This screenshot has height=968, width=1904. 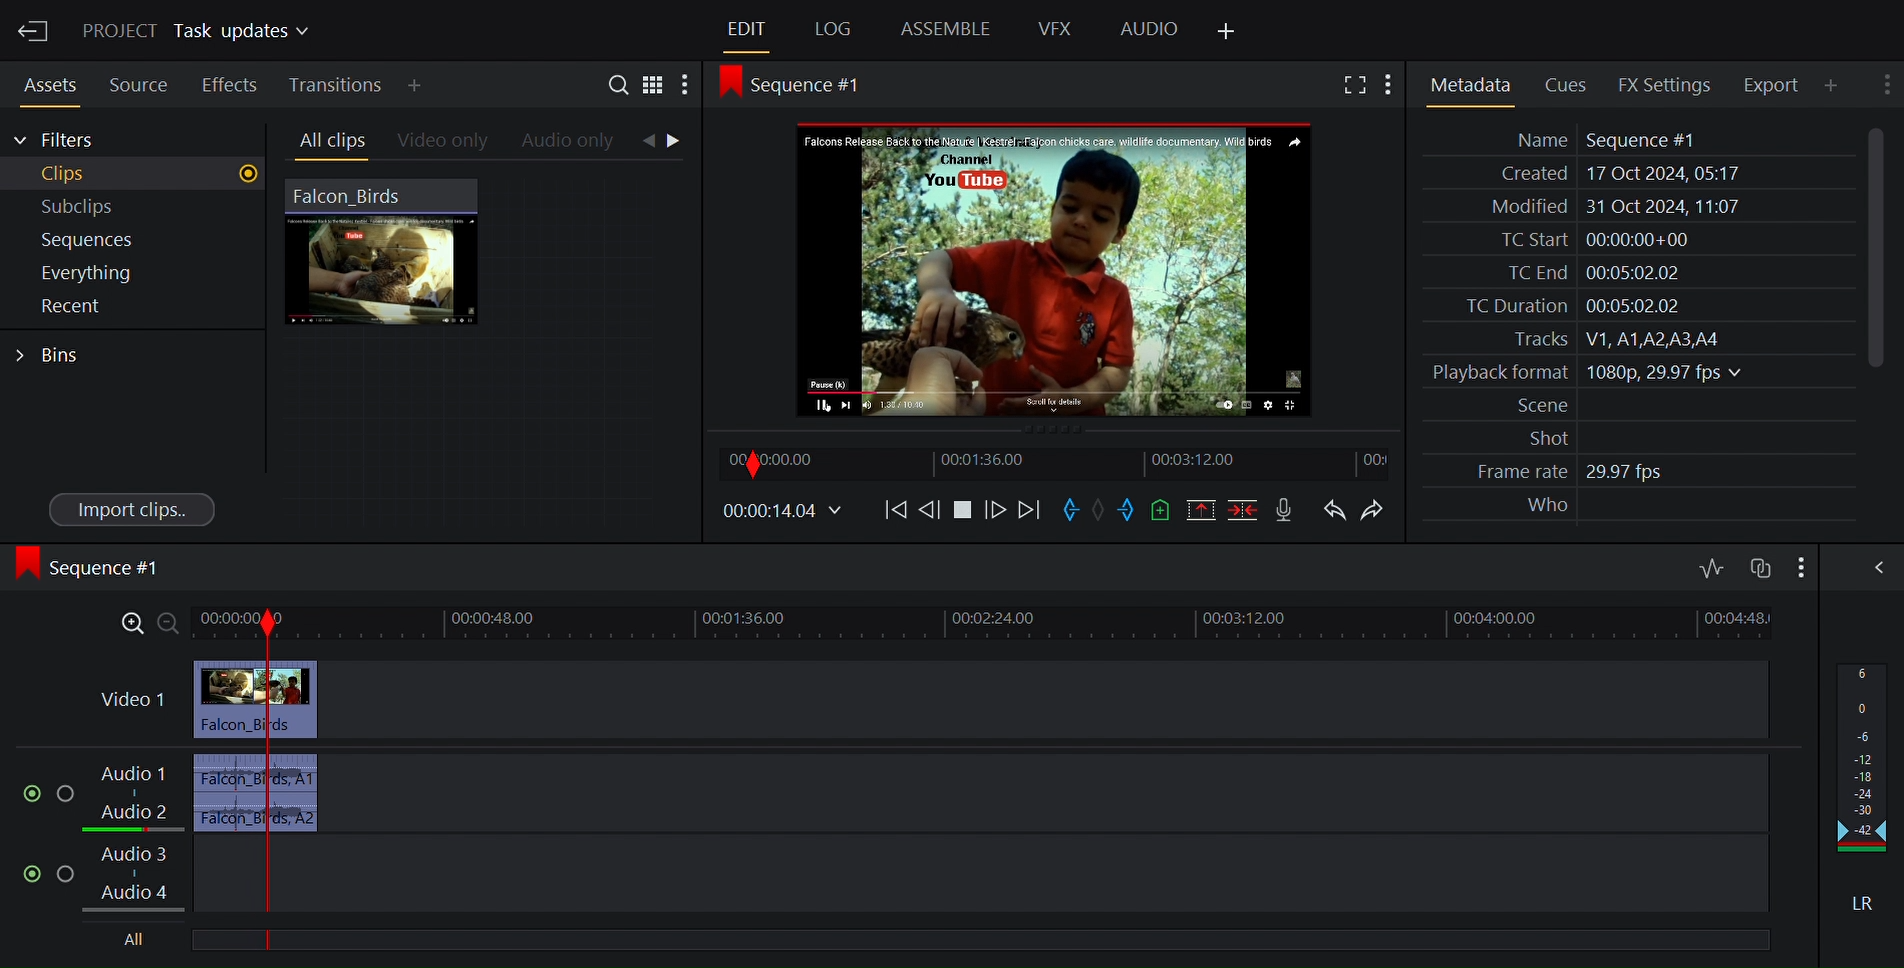 What do you see at coordinates (132, 941) in the screenshot?
I see `All` at bounding box center [132, 941].